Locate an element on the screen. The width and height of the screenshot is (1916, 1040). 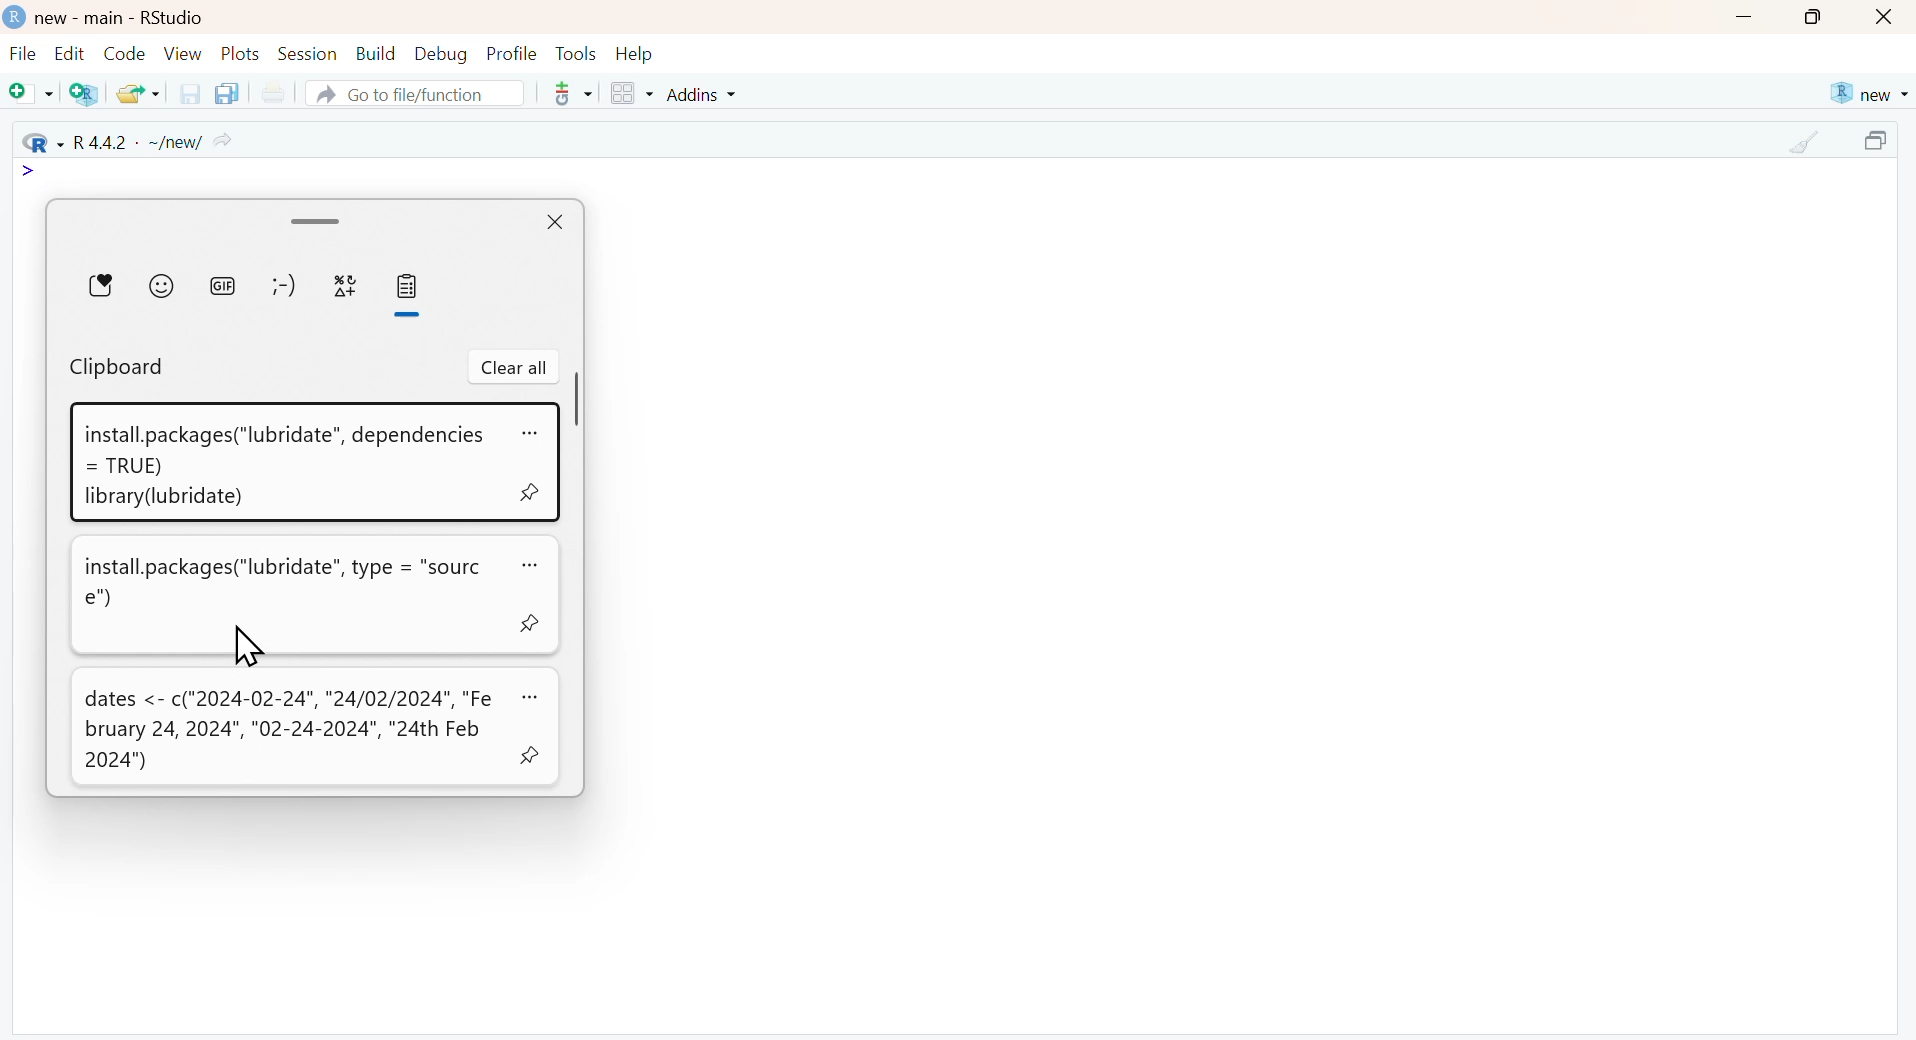
scroll bar is located at coordinates (579, 399).